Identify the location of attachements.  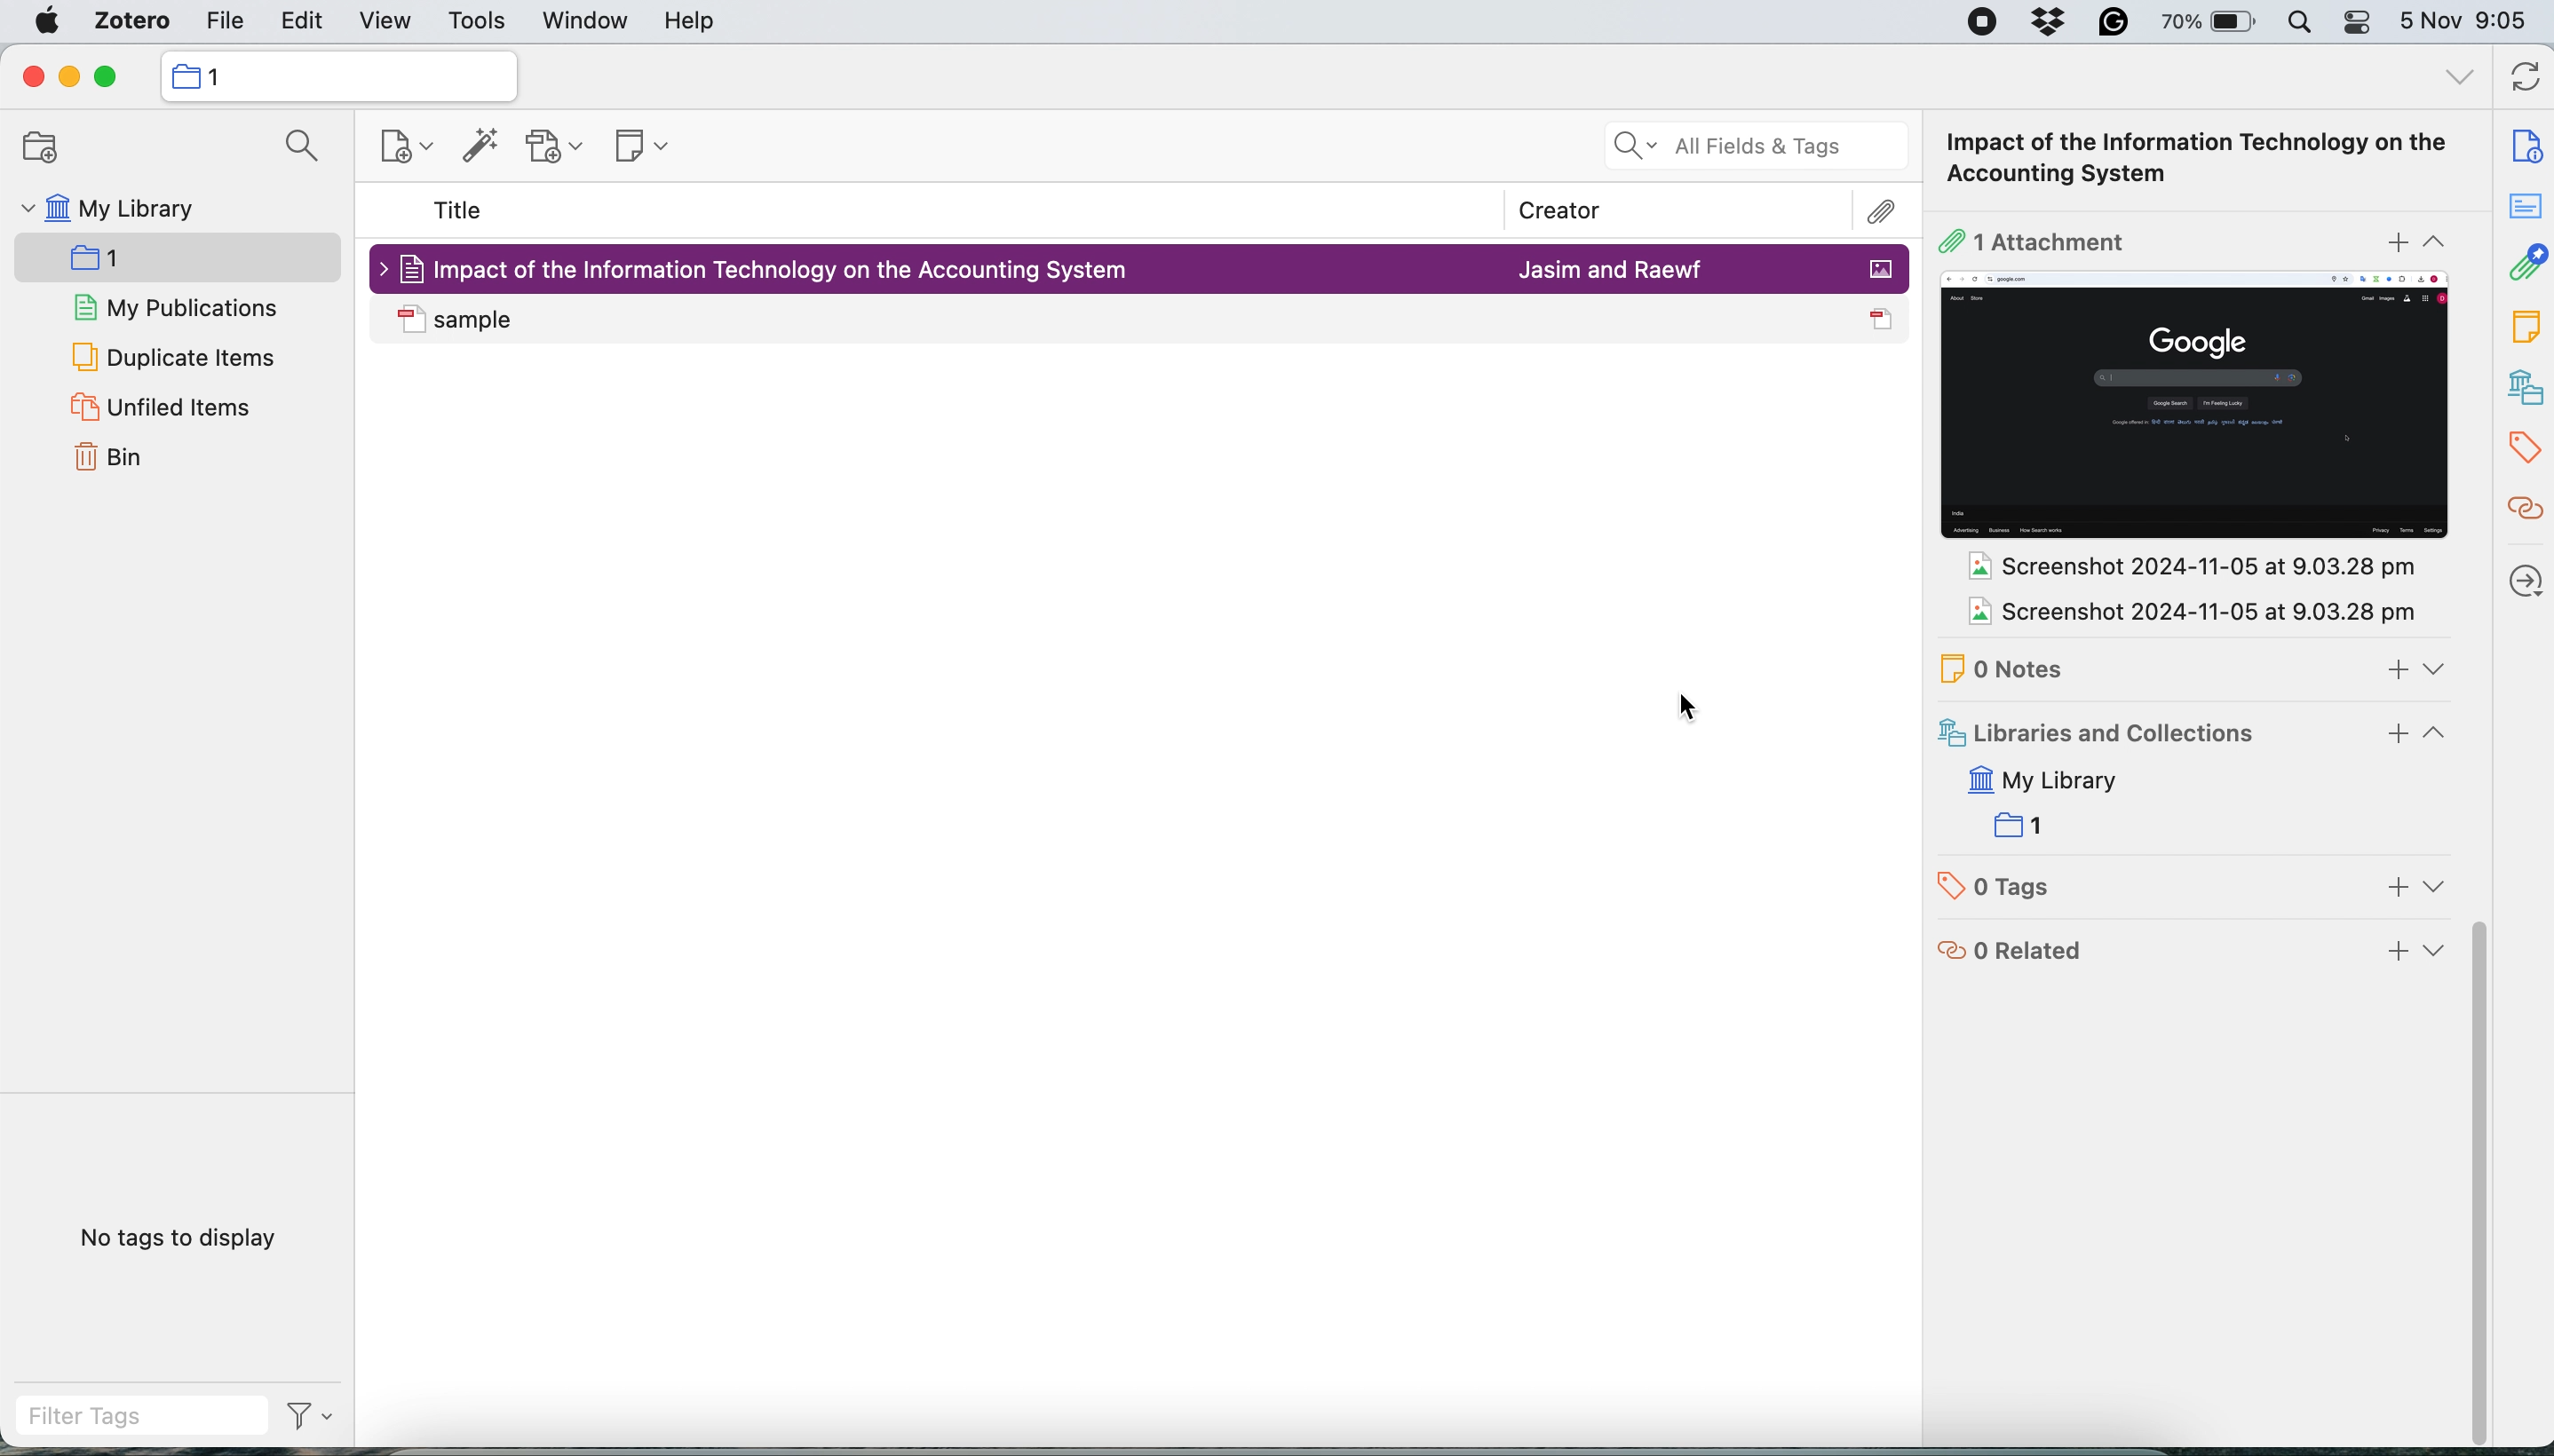
(2527, 503).